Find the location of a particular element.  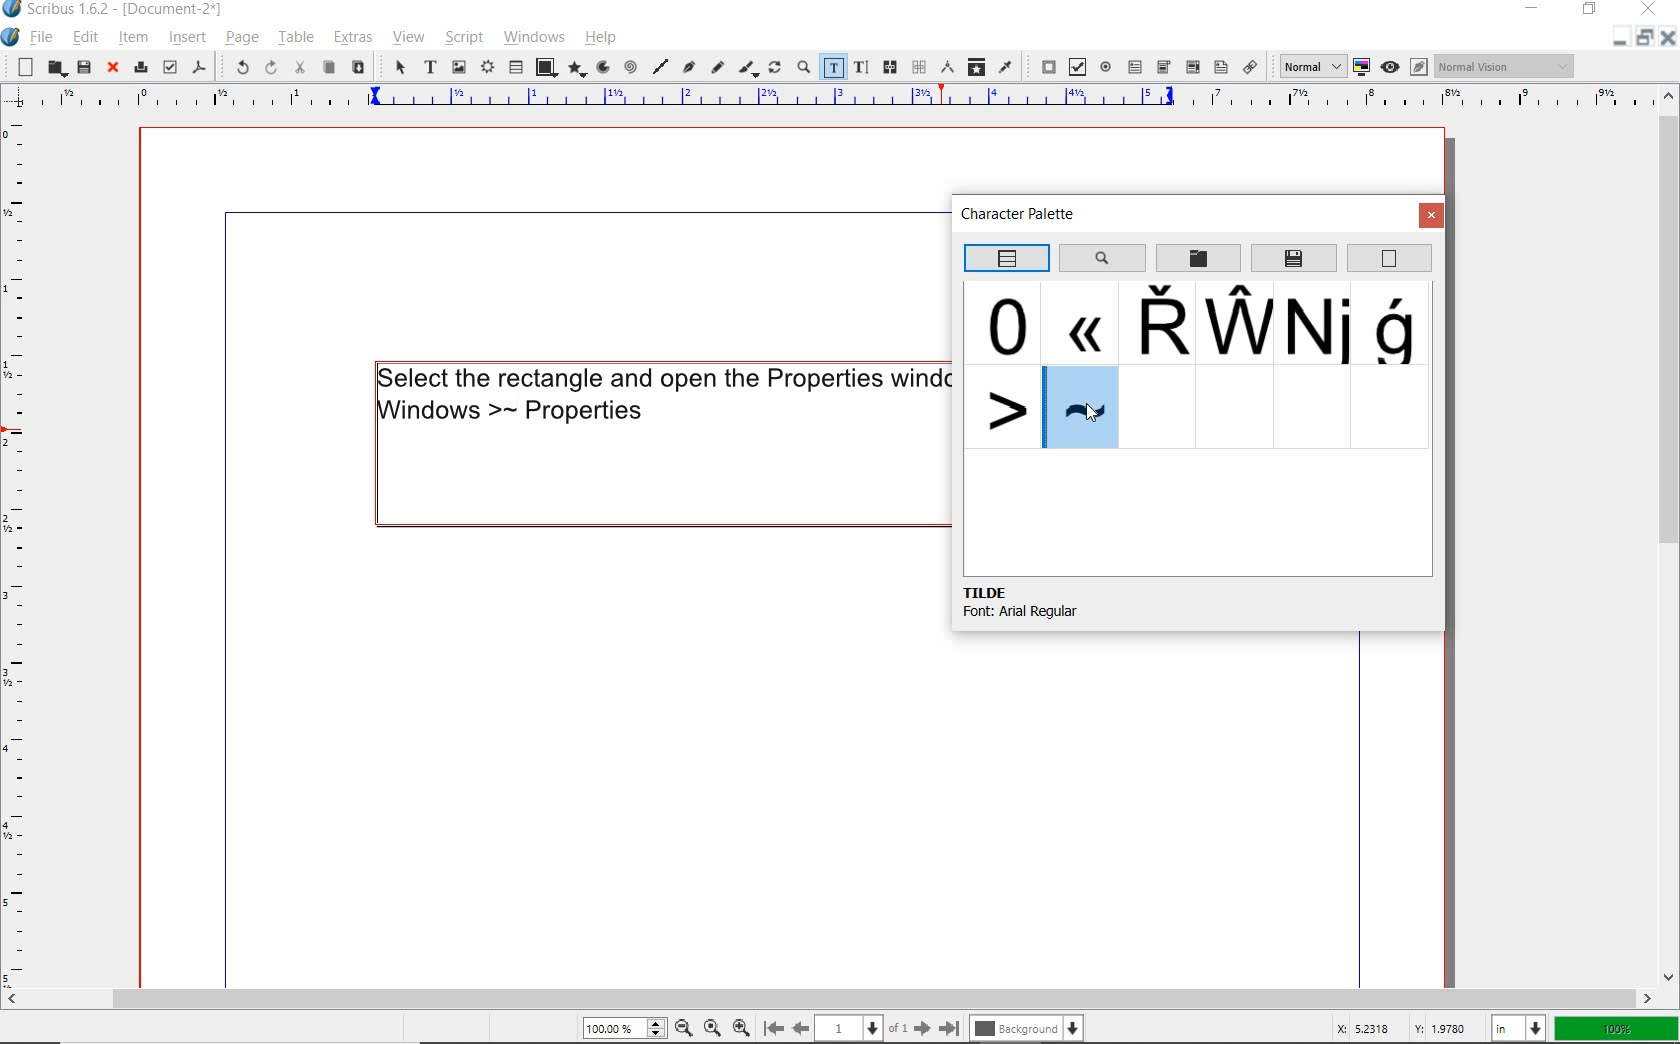

Bezier curve is located at coordinates (689, 69).